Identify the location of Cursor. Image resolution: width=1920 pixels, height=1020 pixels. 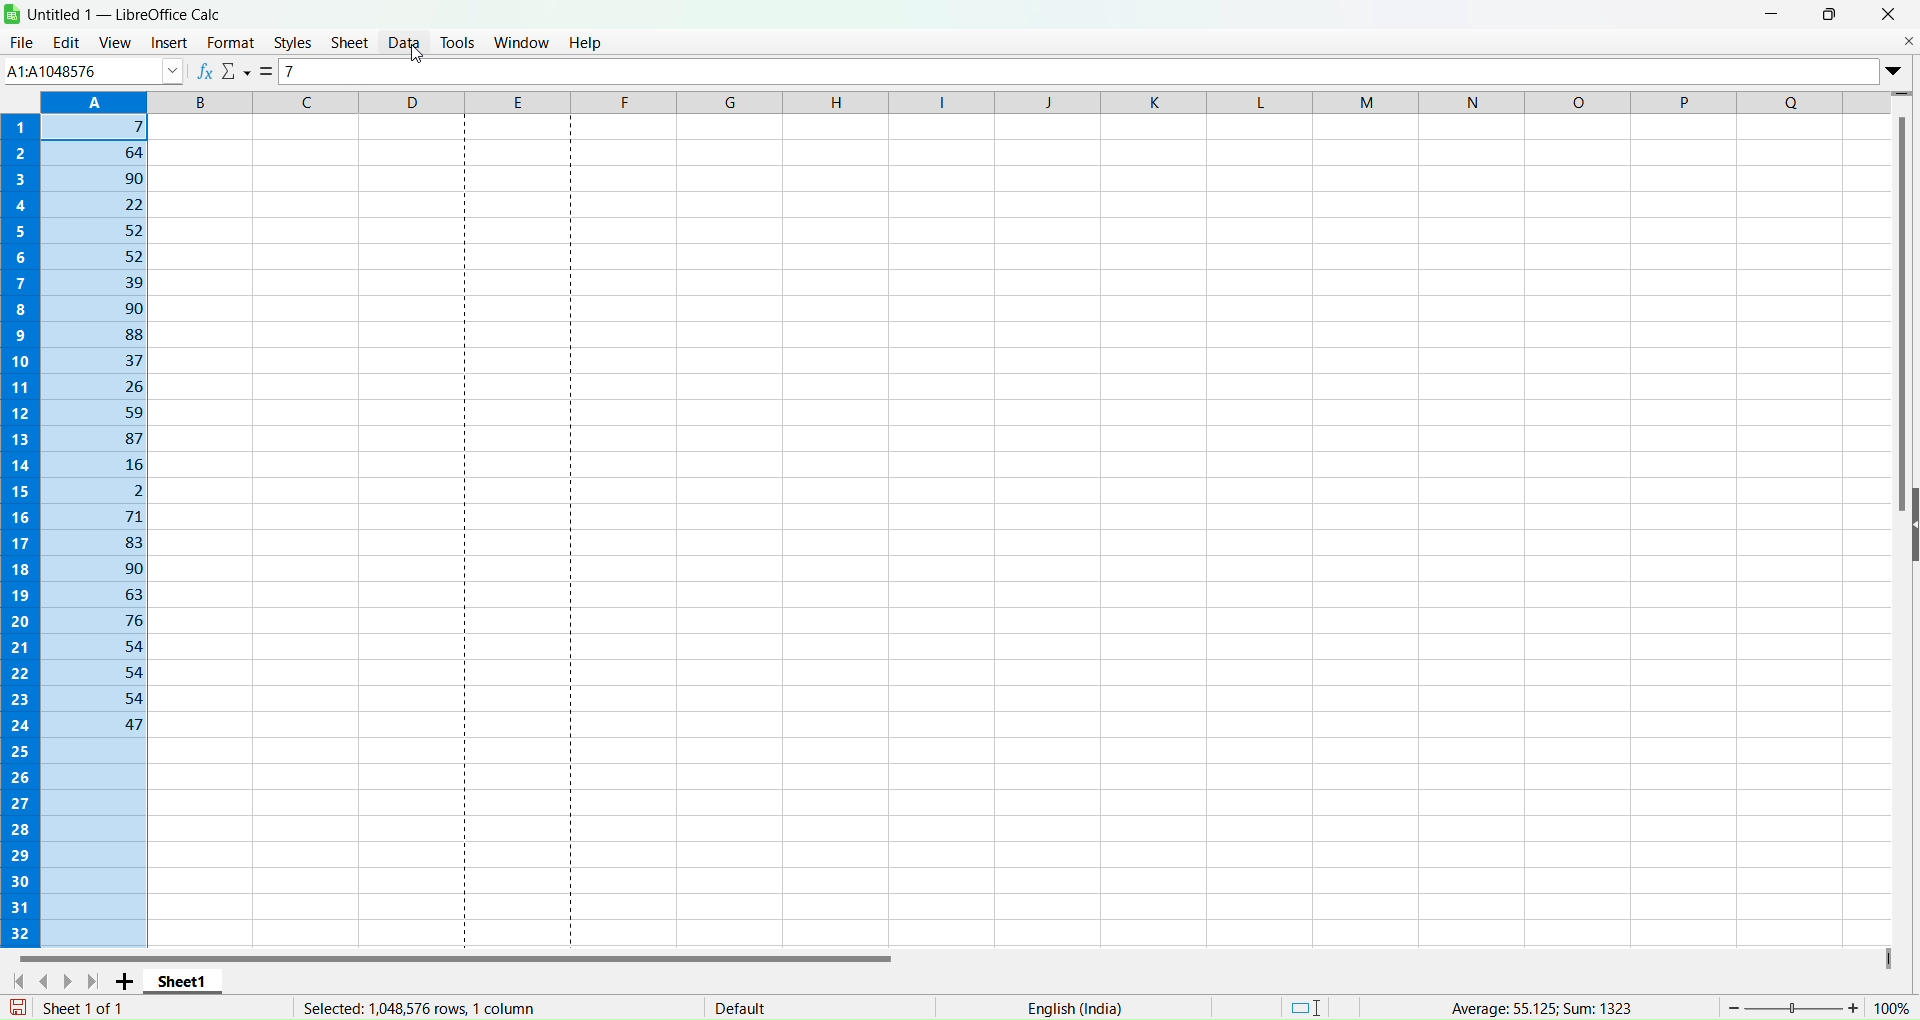
(413, 53).